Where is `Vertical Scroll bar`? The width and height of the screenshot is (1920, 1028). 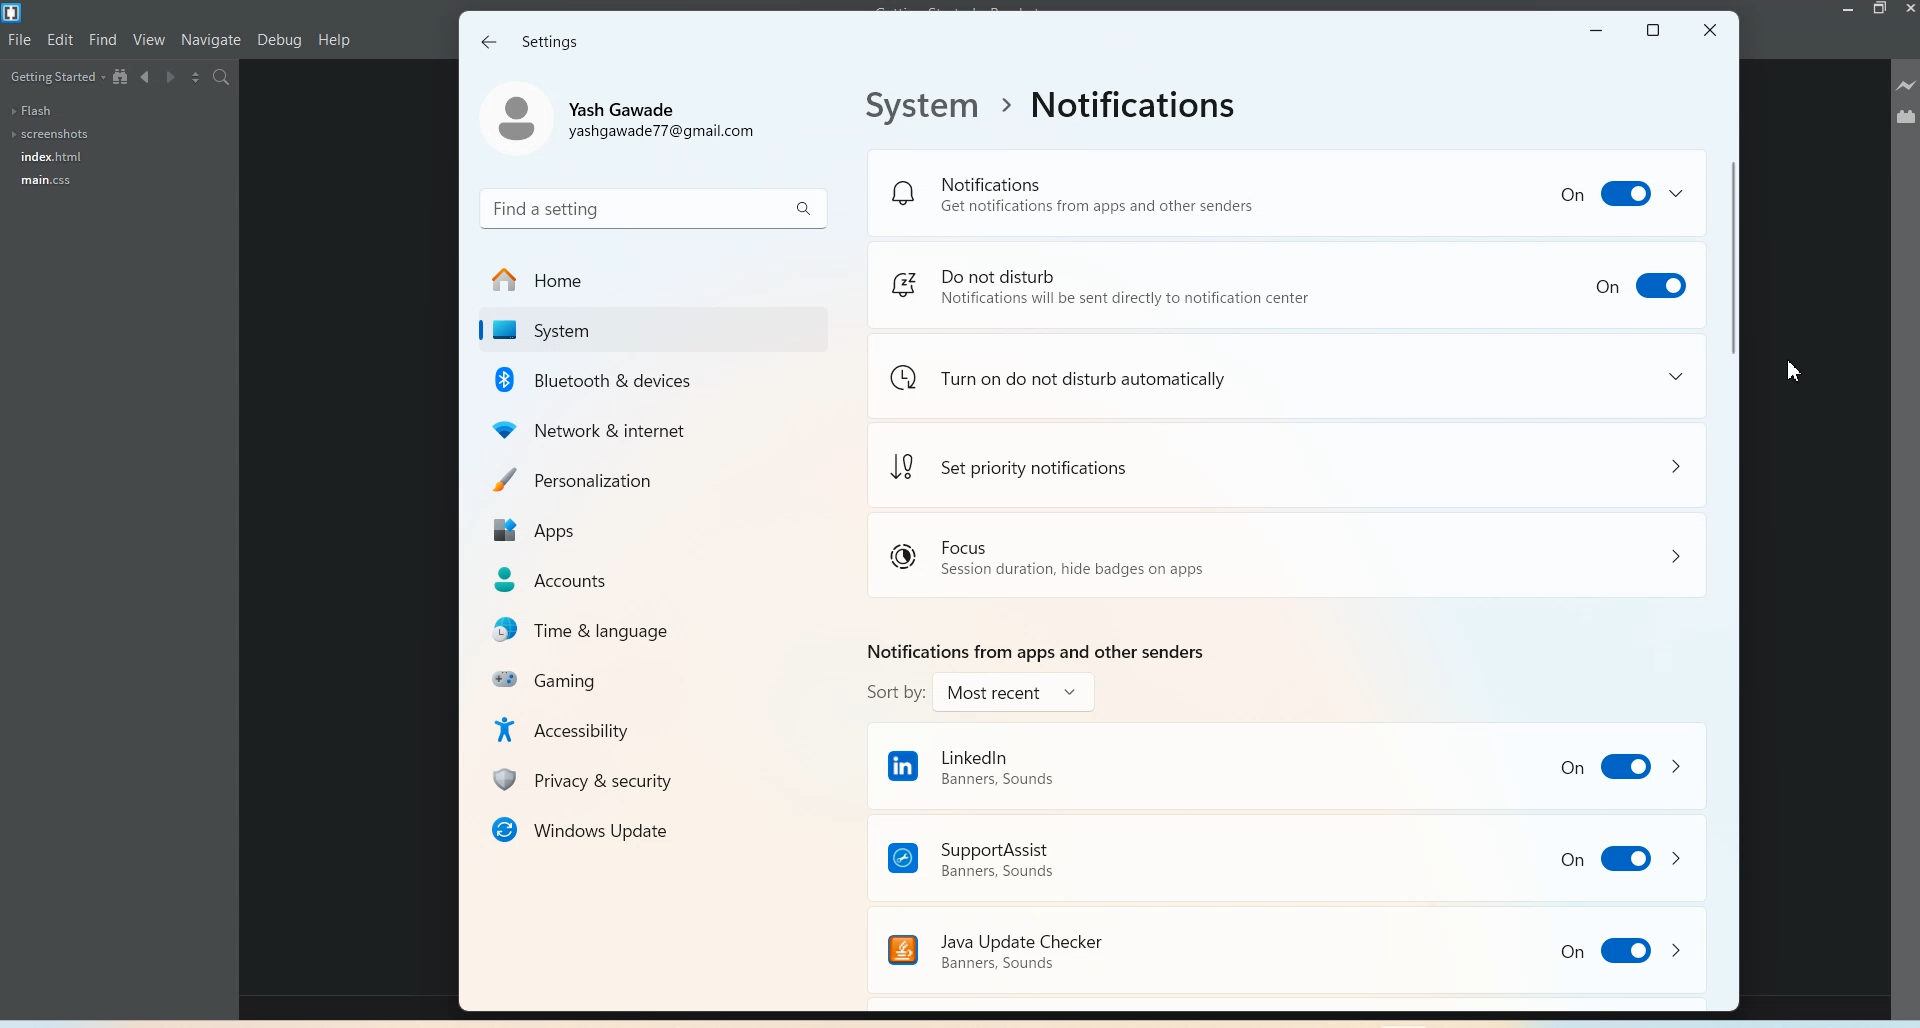
Vertical Scroll bar is located at coordinates (1730, 523).